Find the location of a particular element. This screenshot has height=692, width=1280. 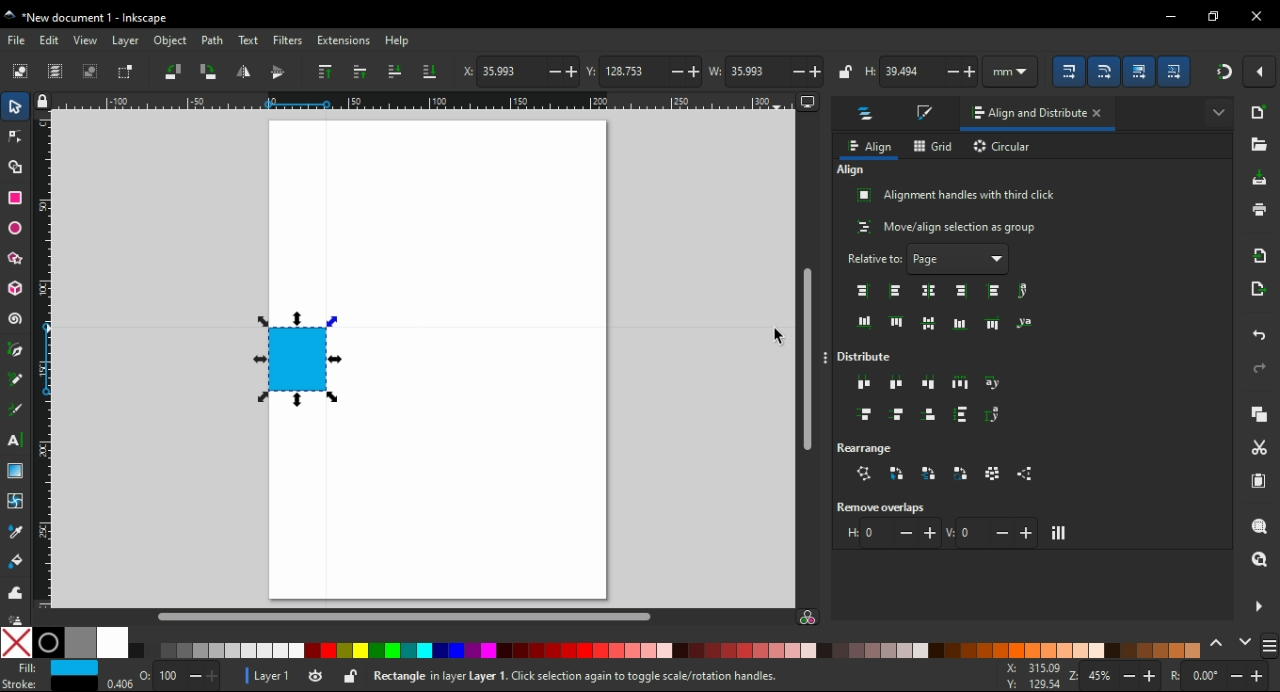

close is located at coordinates (1098, 114).